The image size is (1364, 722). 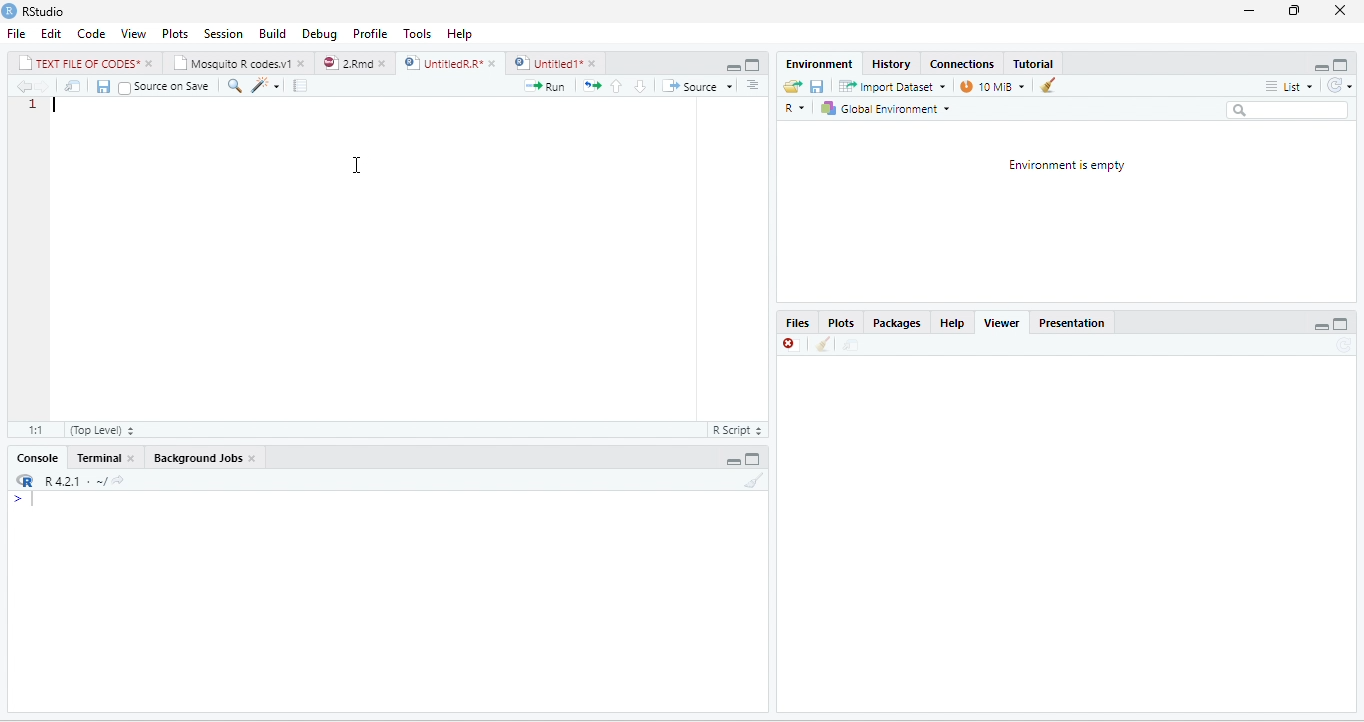 What do you see at coordinates (737, 431) in the screenshot?
I see `R script` at bounding box center [737, 431].